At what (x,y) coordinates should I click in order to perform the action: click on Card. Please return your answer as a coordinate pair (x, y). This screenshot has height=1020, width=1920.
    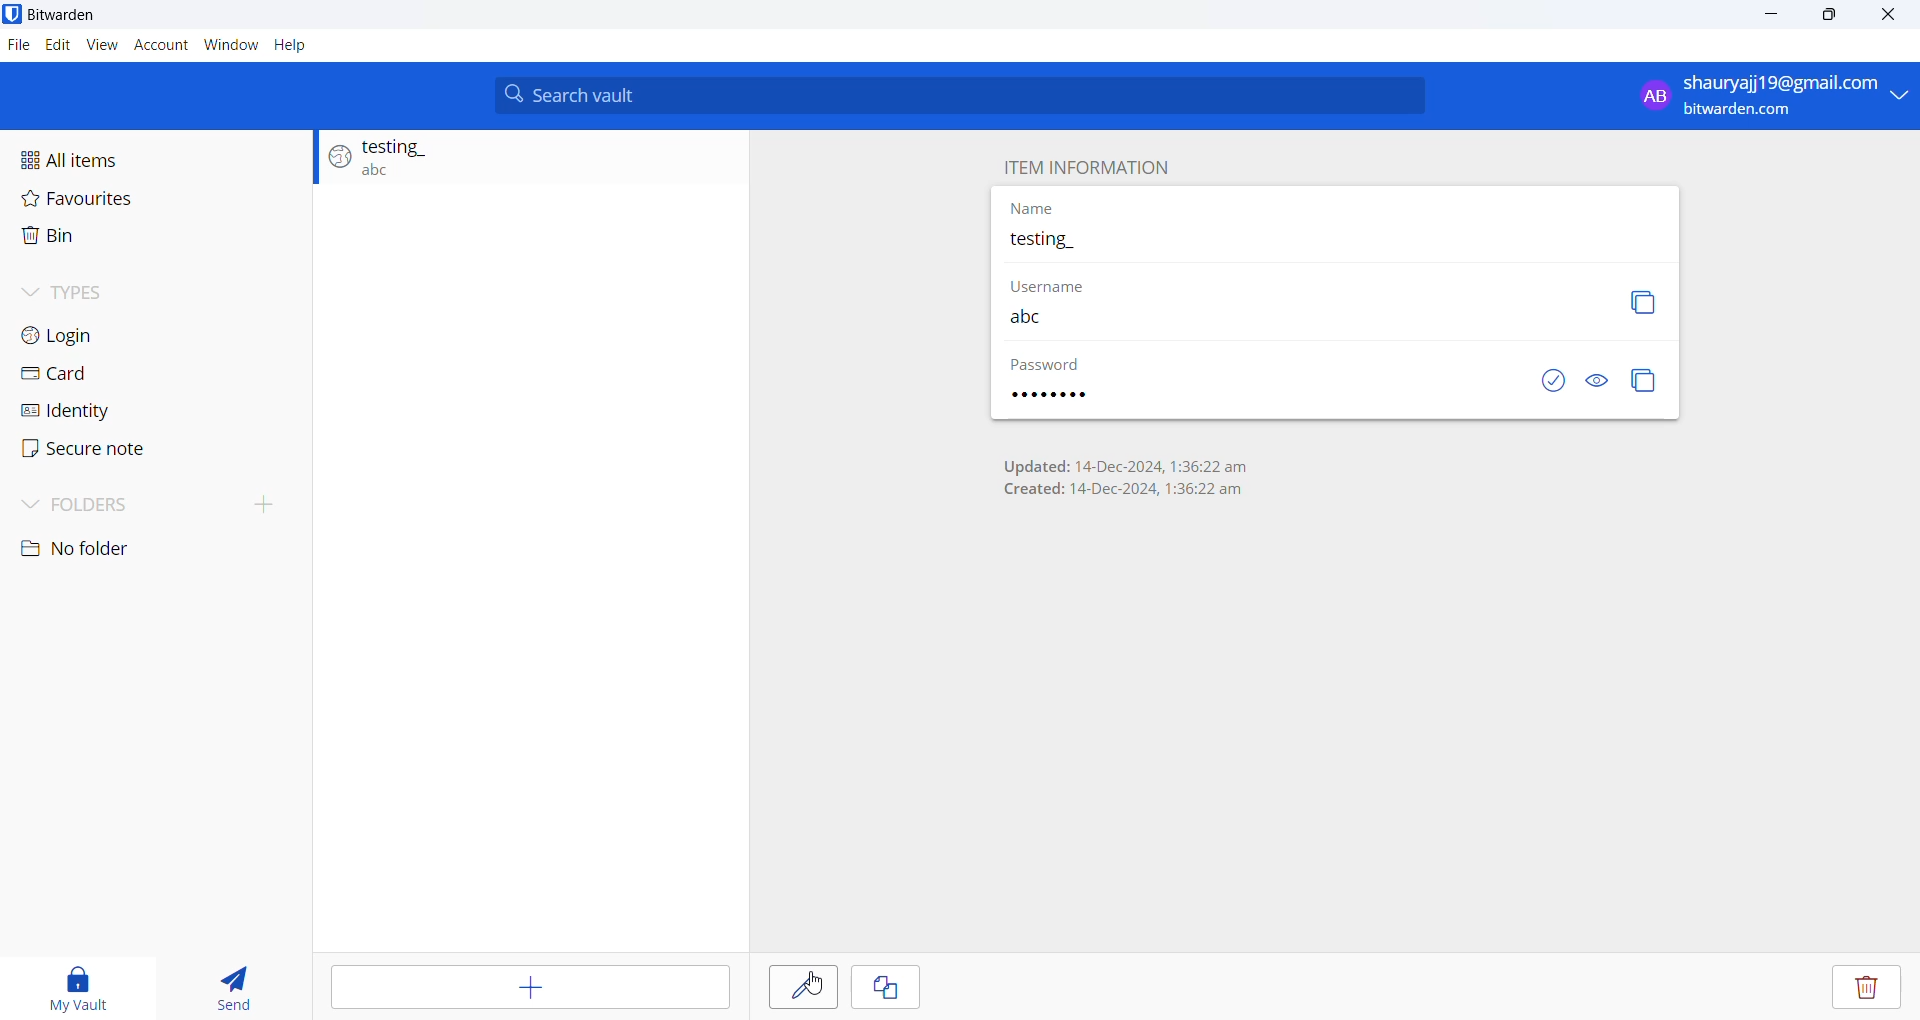
    Looking at the image, I should click on (137, 375).